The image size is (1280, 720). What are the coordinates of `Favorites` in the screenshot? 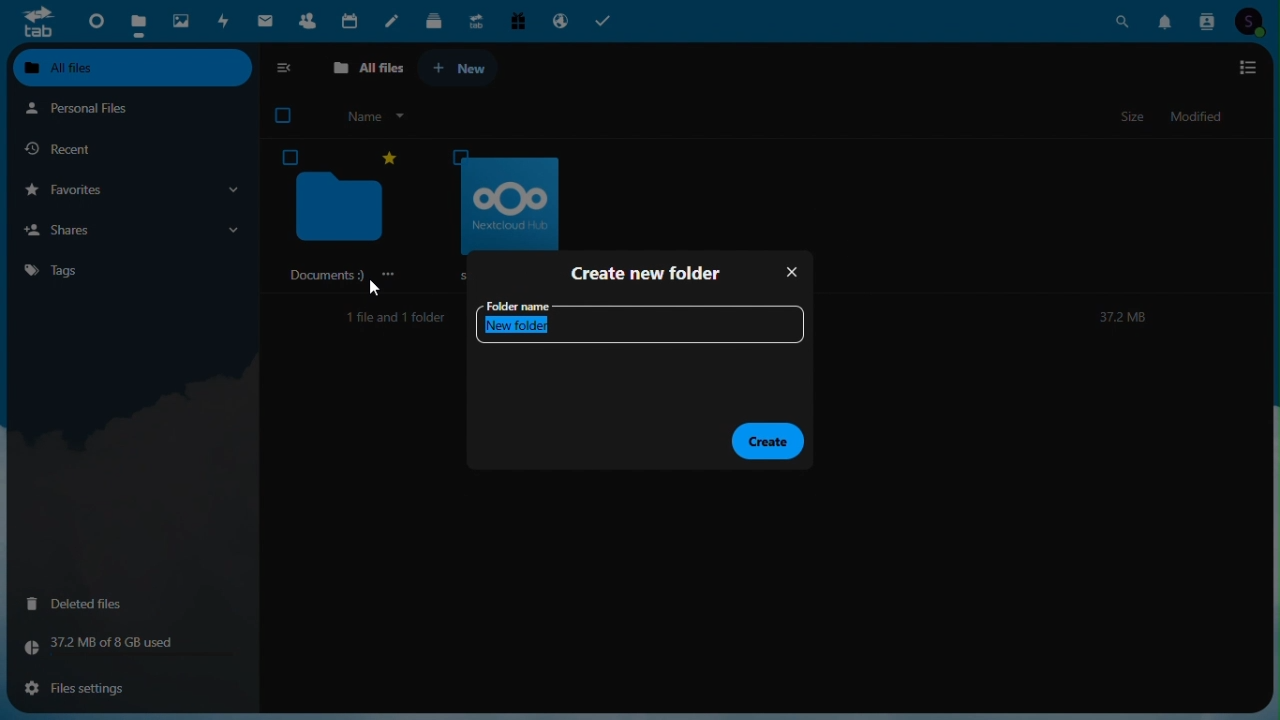 It's located at (126, 192).